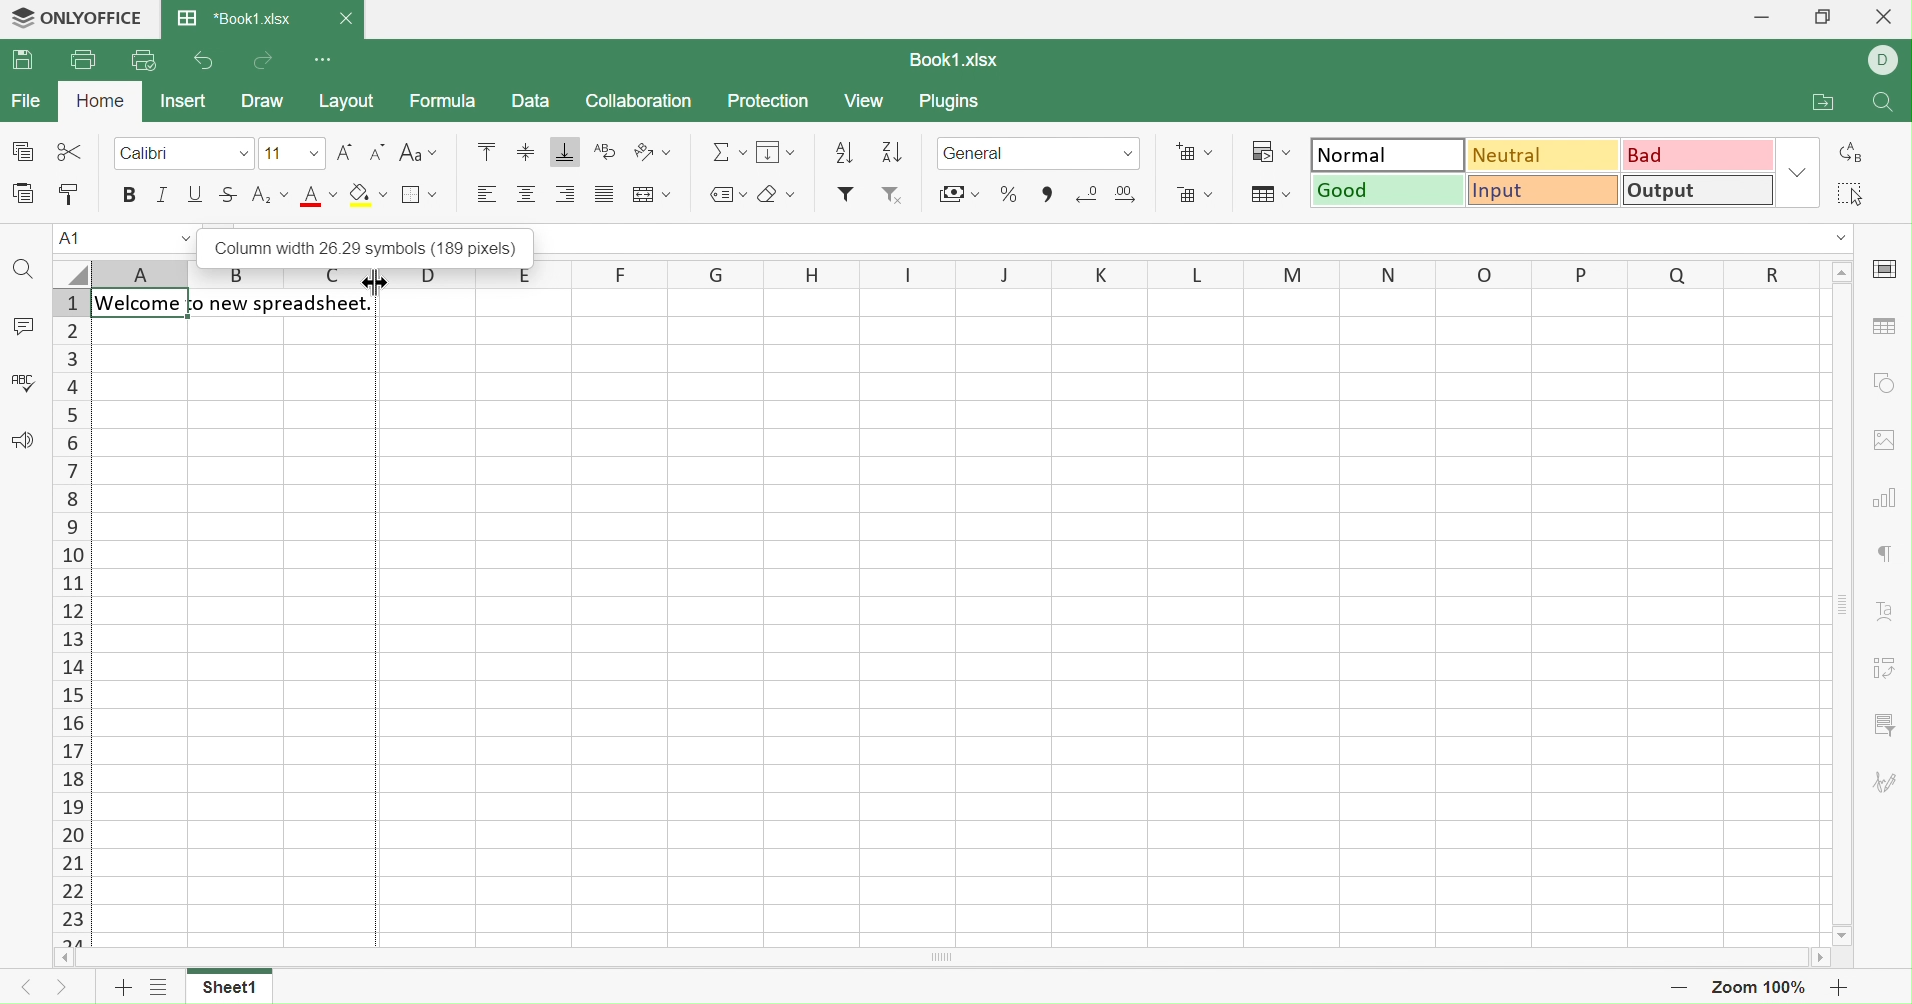  I want to click on Insert Filter, so click(847, 194).